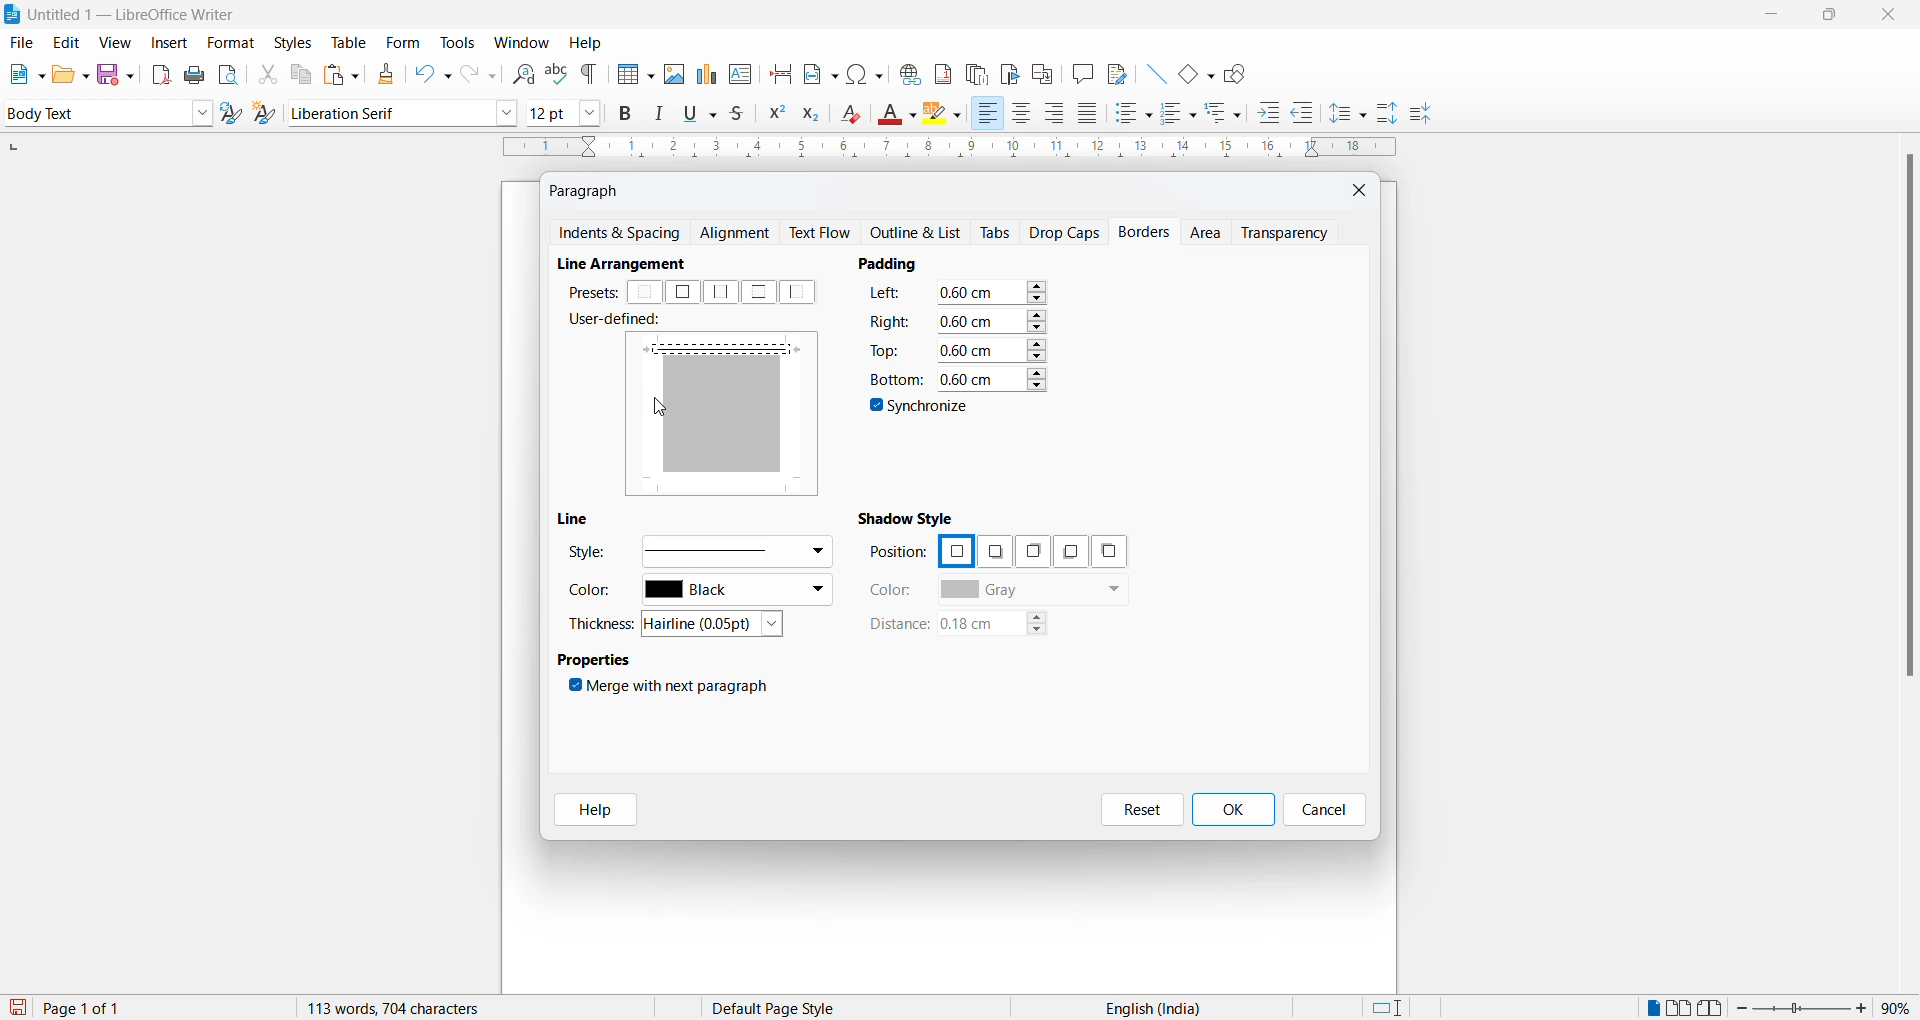 The height and width of the screenshot is (1020, 1920). What do you see at coordinates (1419, 115) in the screenshot?
I see `decrease paragraph spacing` at bounding box center [1419, 115].